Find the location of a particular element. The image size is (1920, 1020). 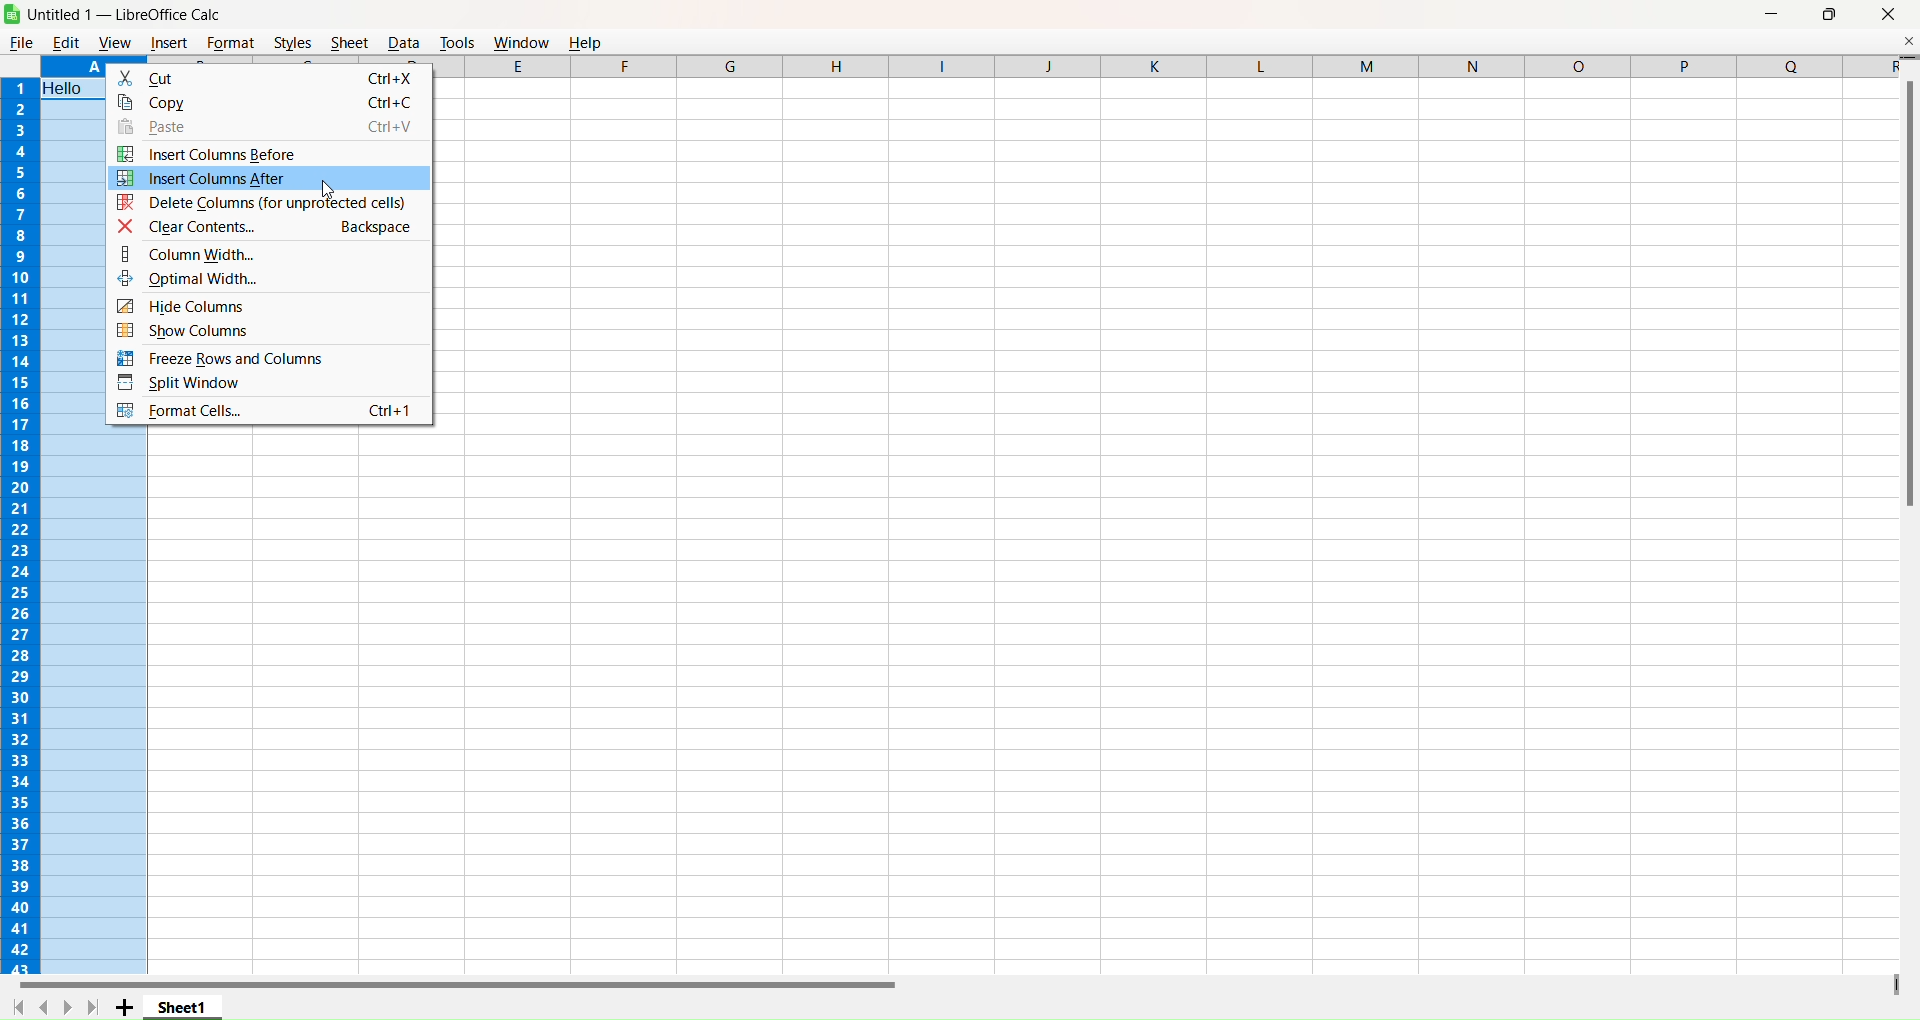

View is located at coordinates (114, 43).